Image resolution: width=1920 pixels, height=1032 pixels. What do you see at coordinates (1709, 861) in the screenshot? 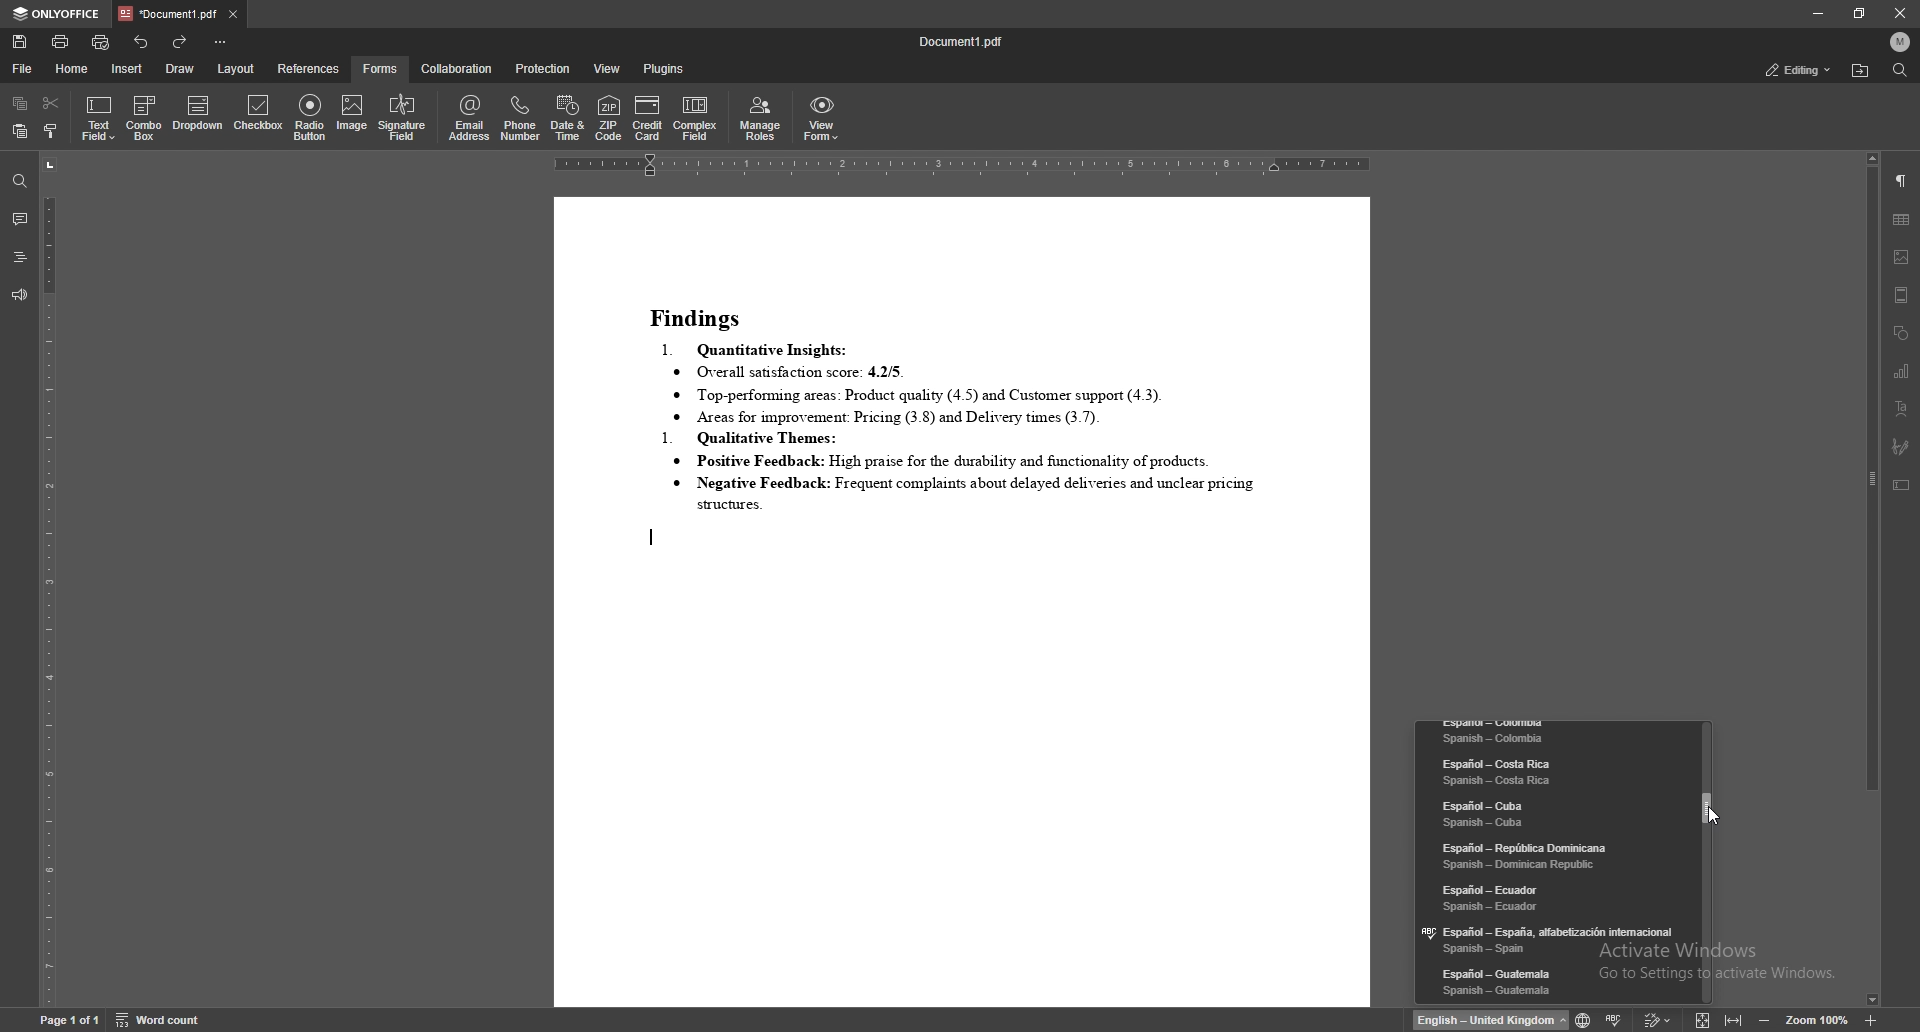
I see `scroll bar` at bounding box center [1709, 861].